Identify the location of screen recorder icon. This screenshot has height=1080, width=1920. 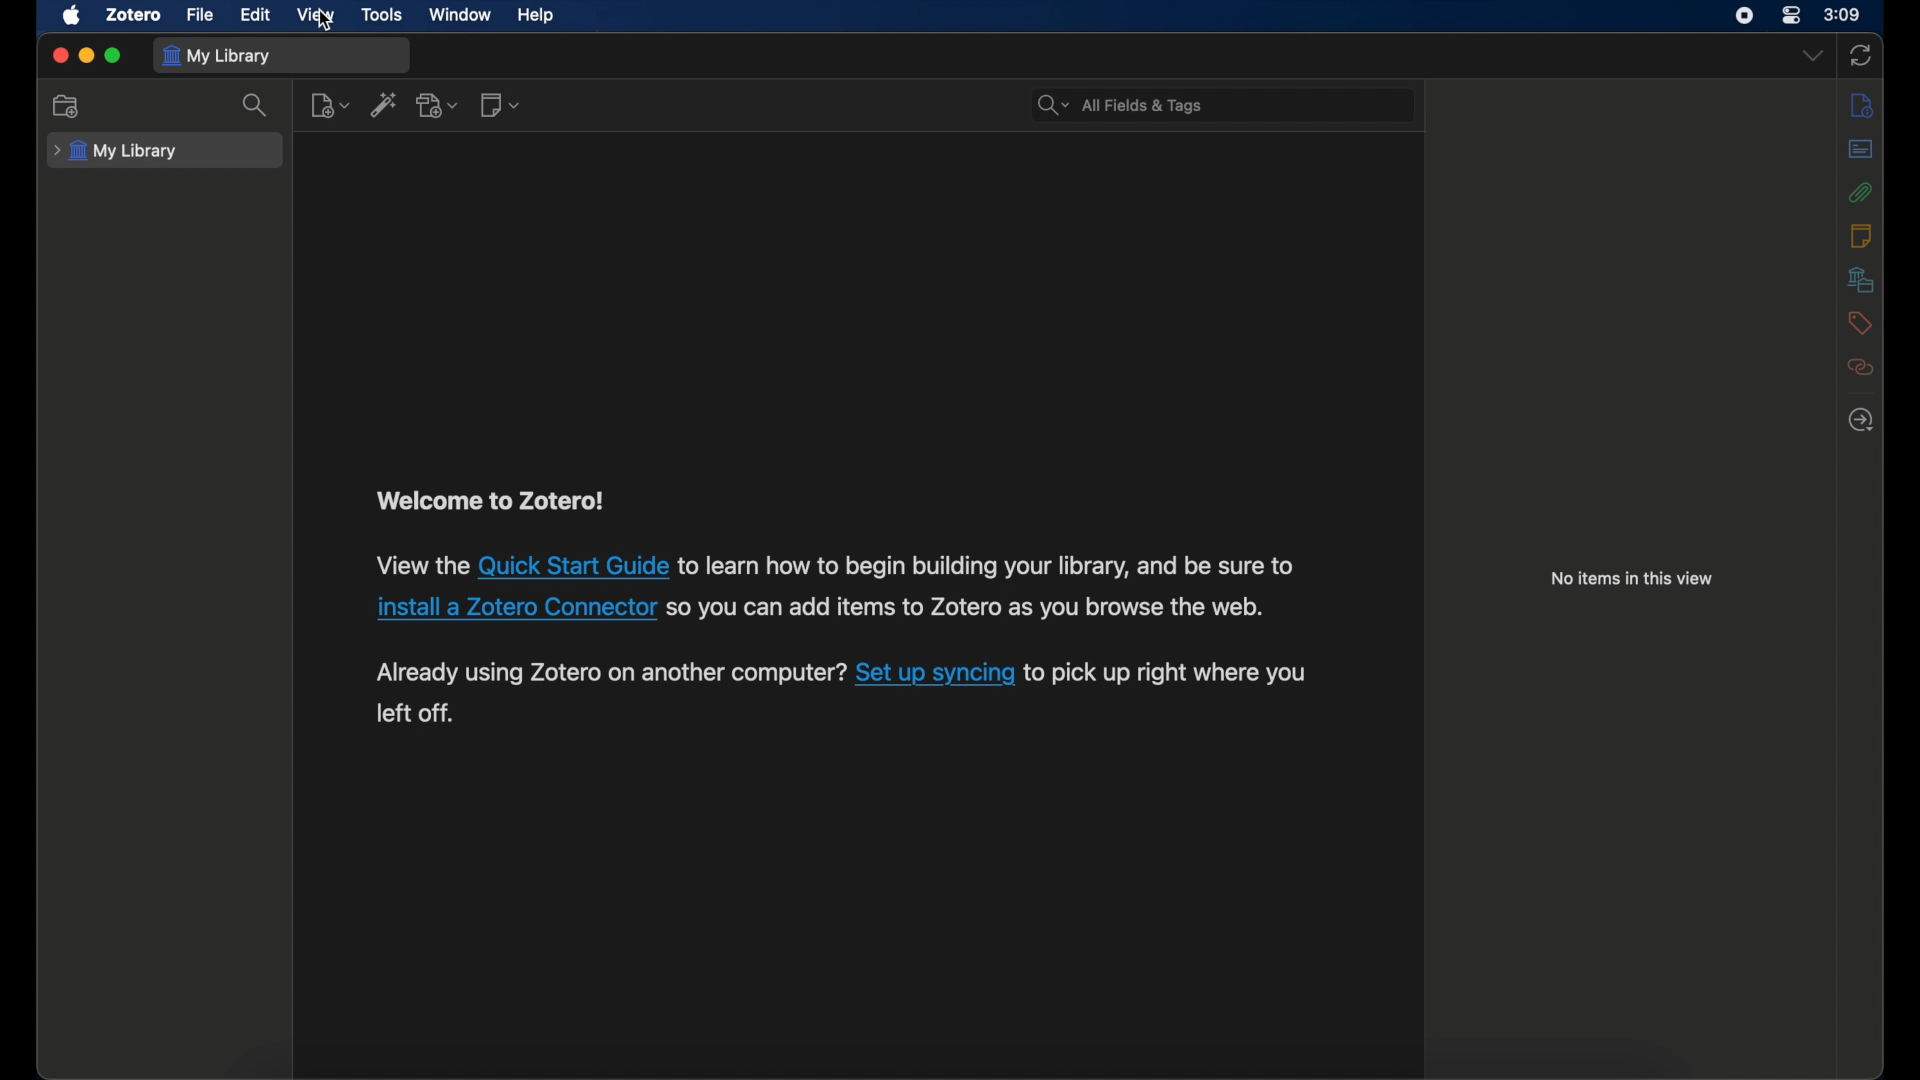
(1744, 16).